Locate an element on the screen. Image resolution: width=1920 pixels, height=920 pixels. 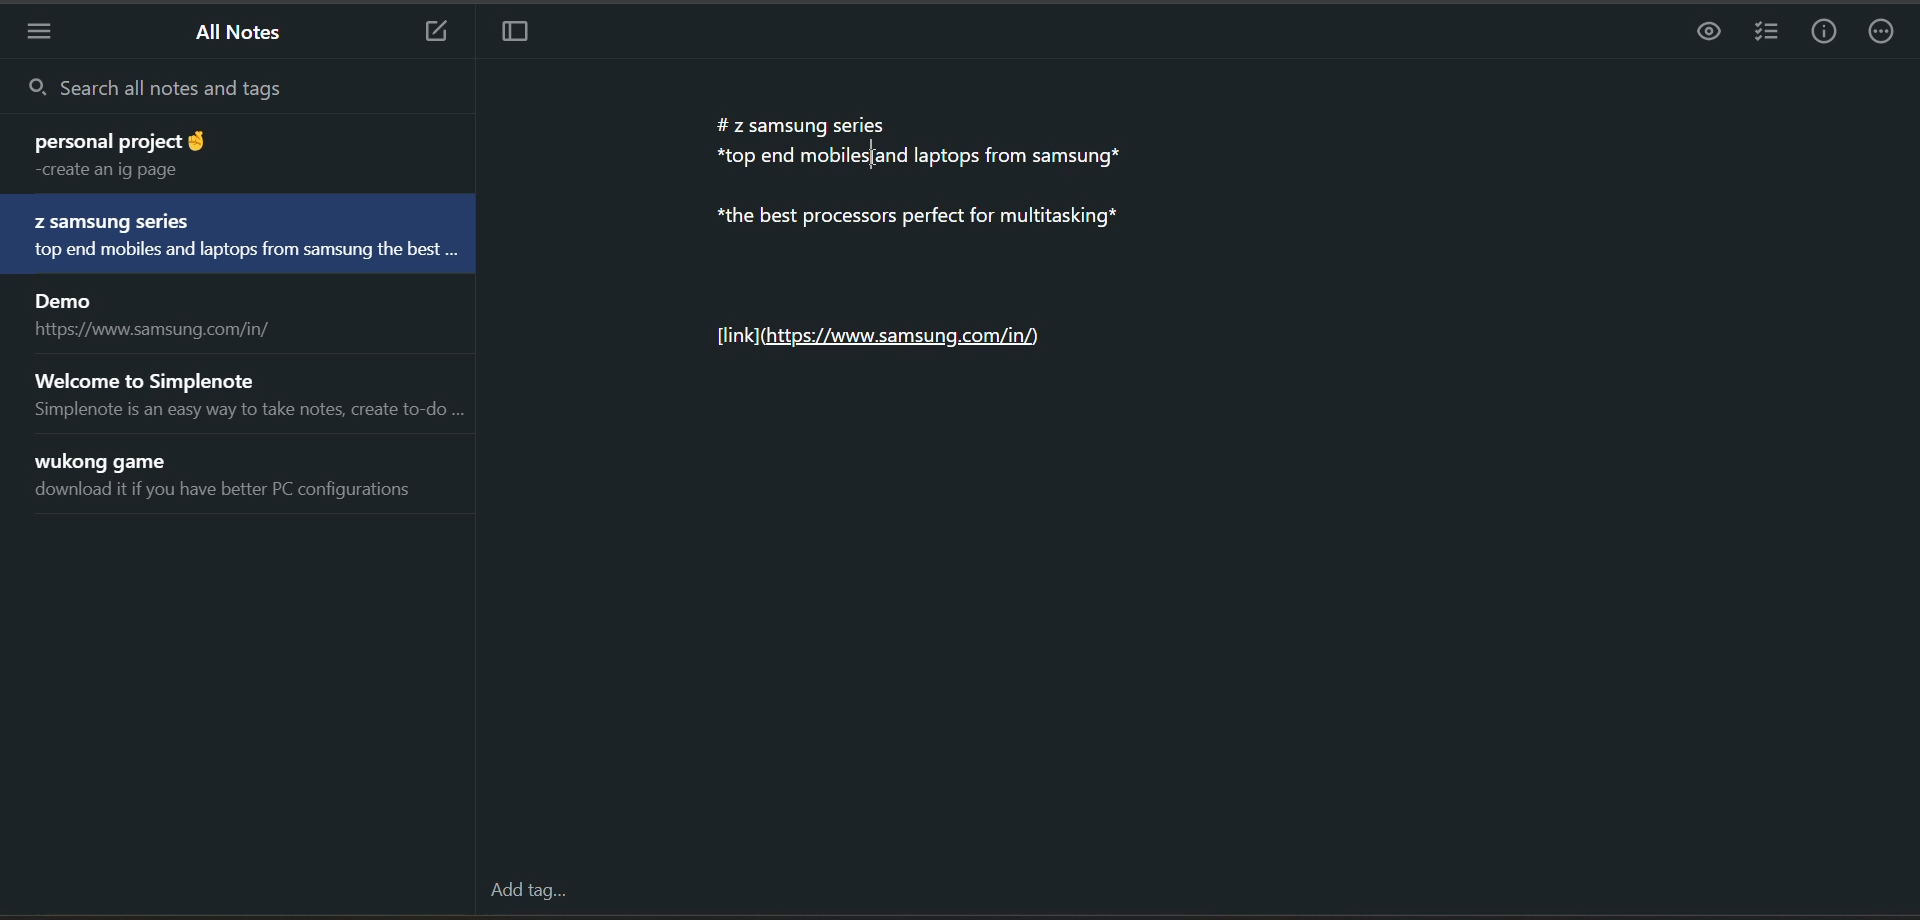
actions is located at coordinates (1883, 36).